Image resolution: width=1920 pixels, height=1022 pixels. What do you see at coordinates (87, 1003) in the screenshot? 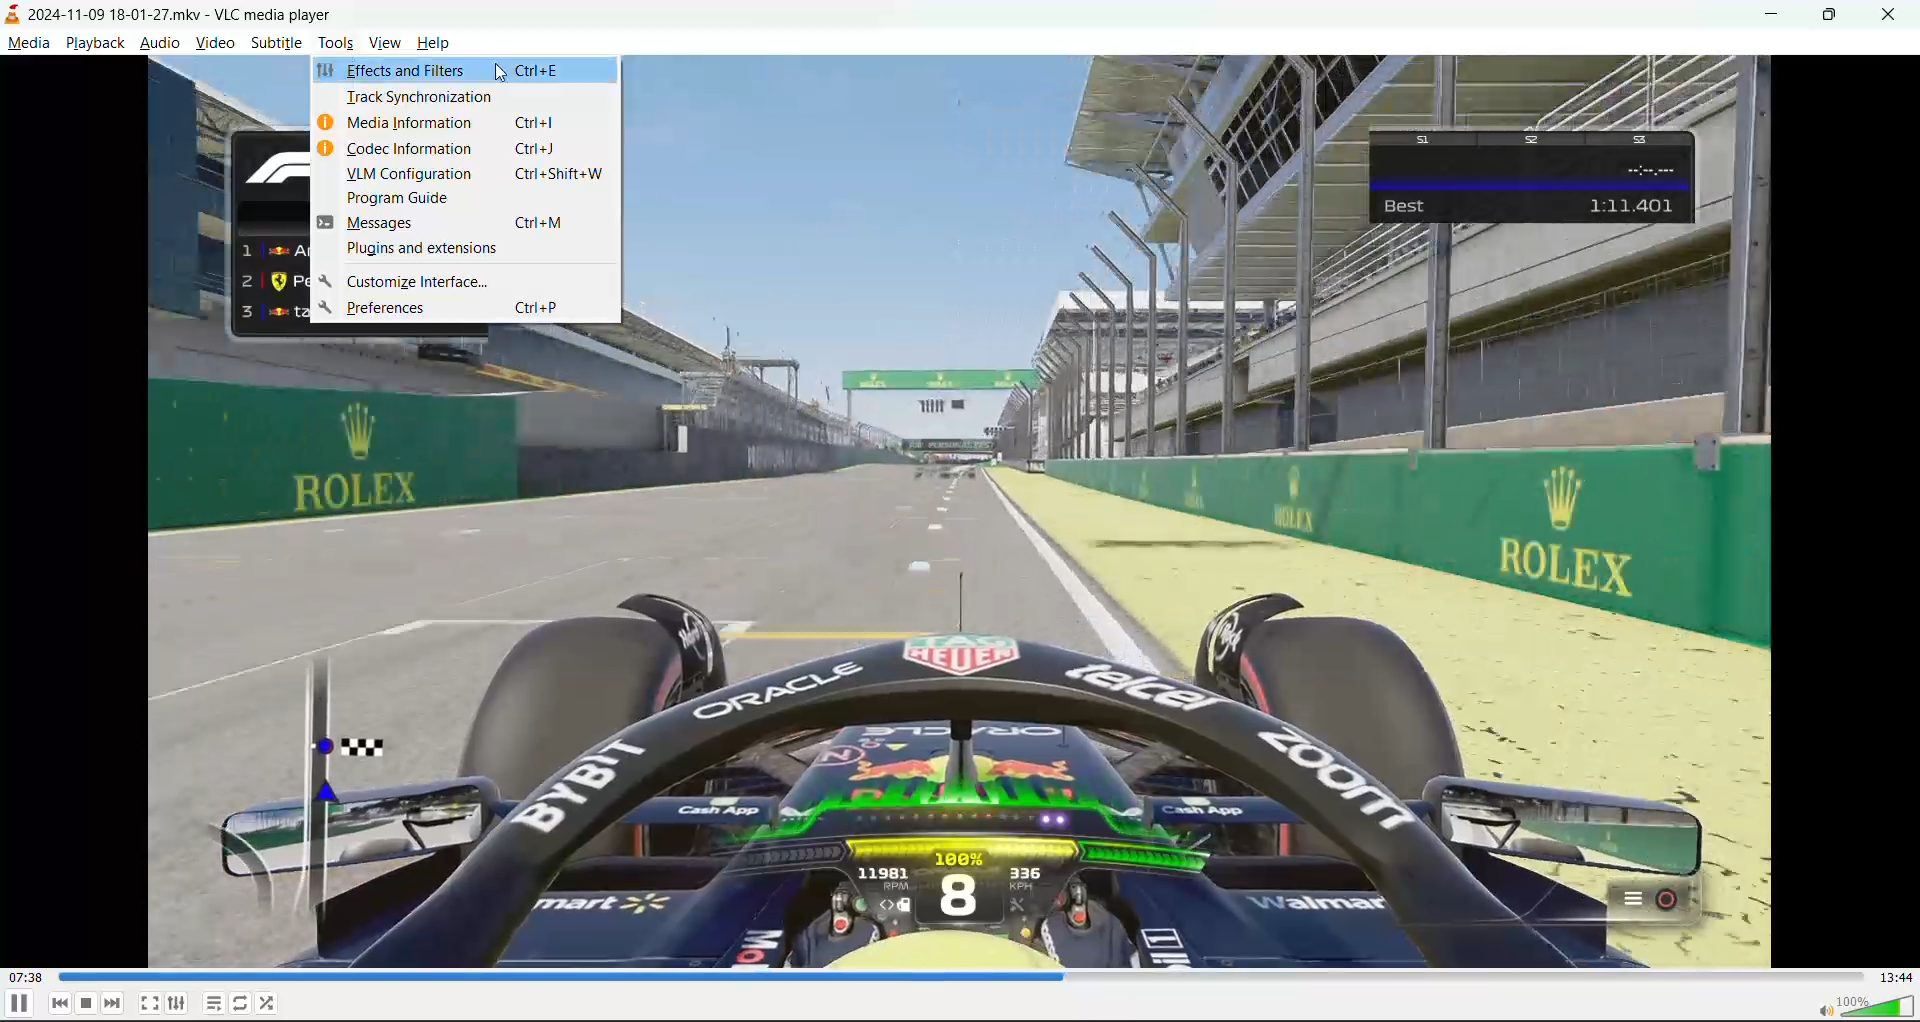
I see `stop` at bounding box center [87, 1003].